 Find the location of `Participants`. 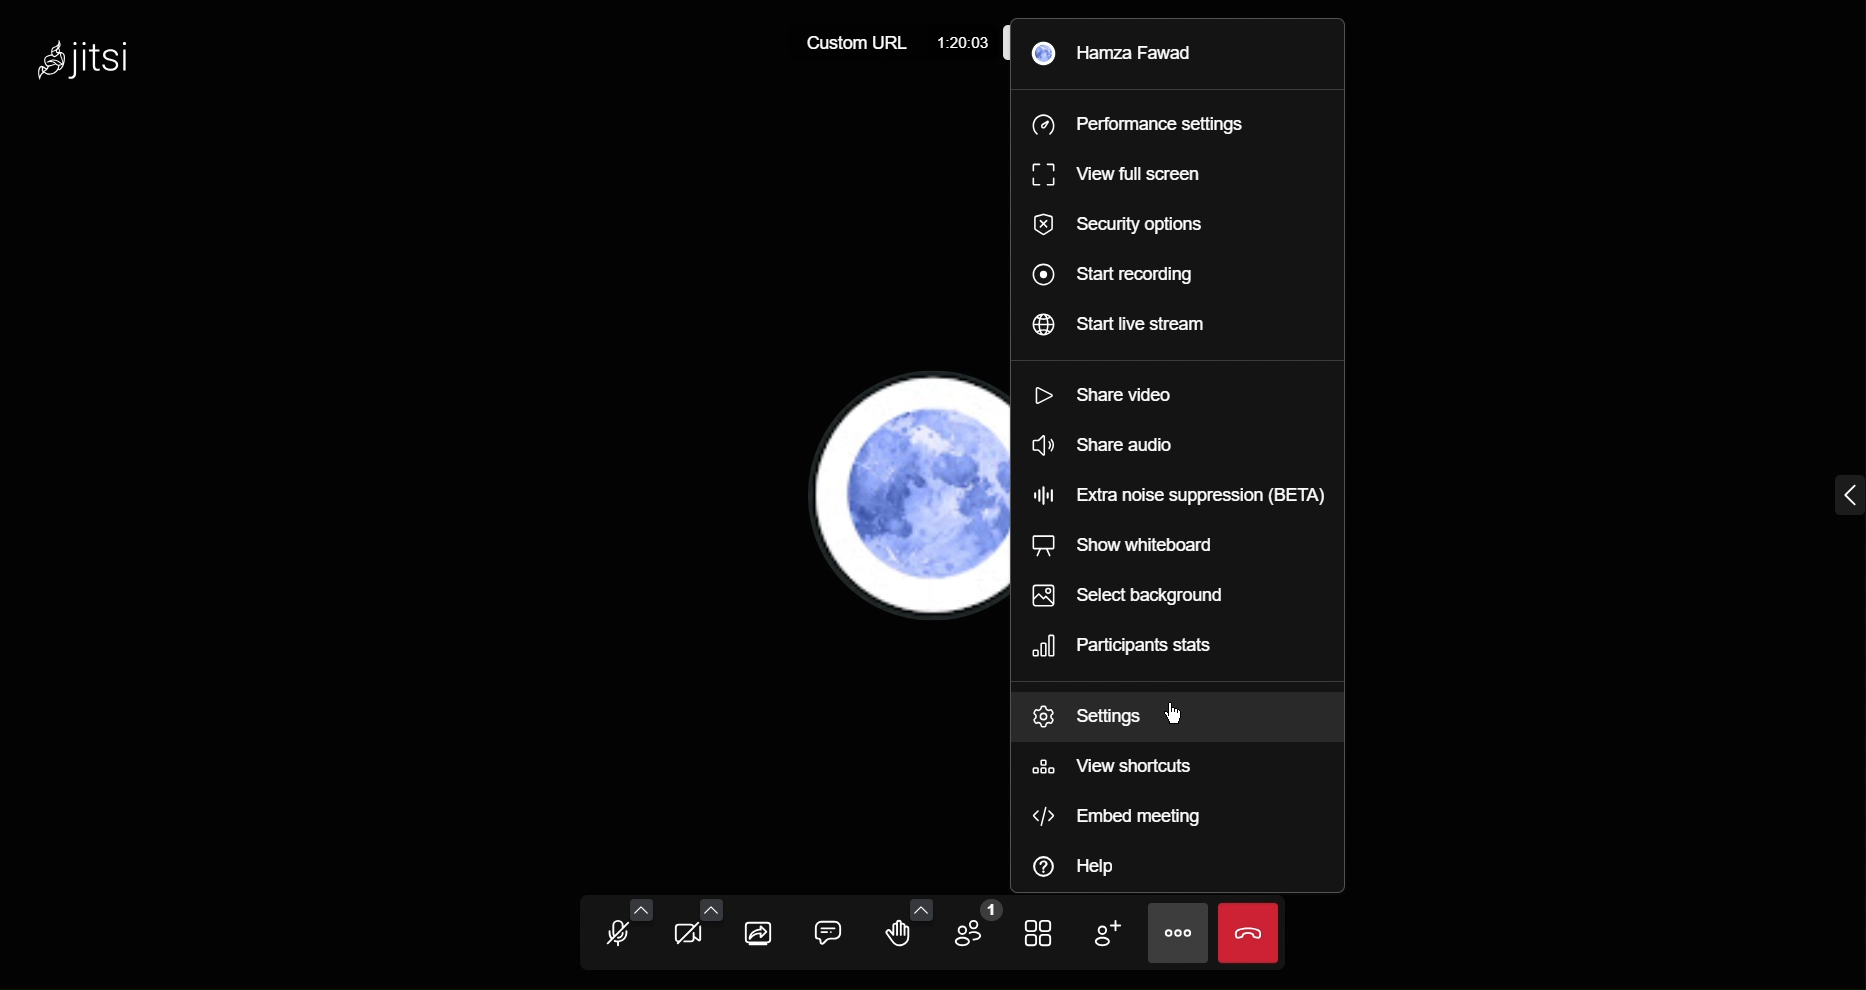

Participants is located at coordinates (978, 931).